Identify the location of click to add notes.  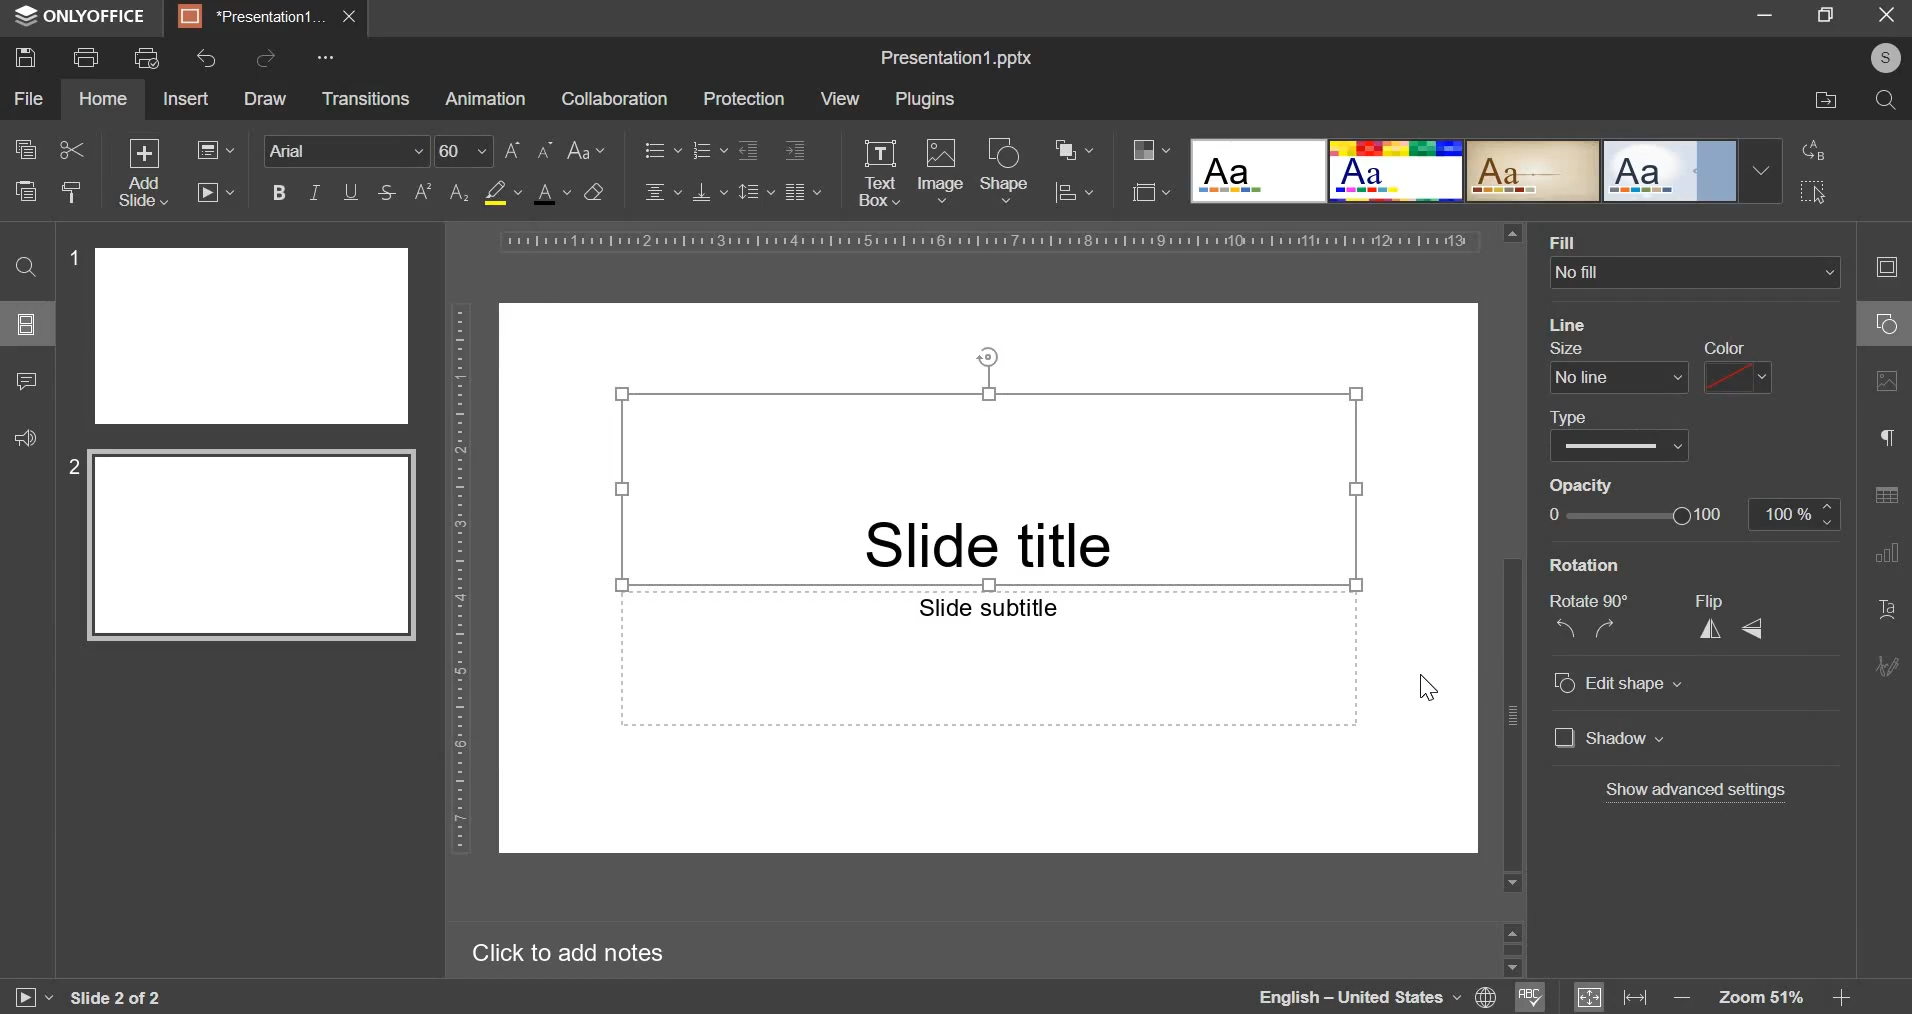
(582, 952).